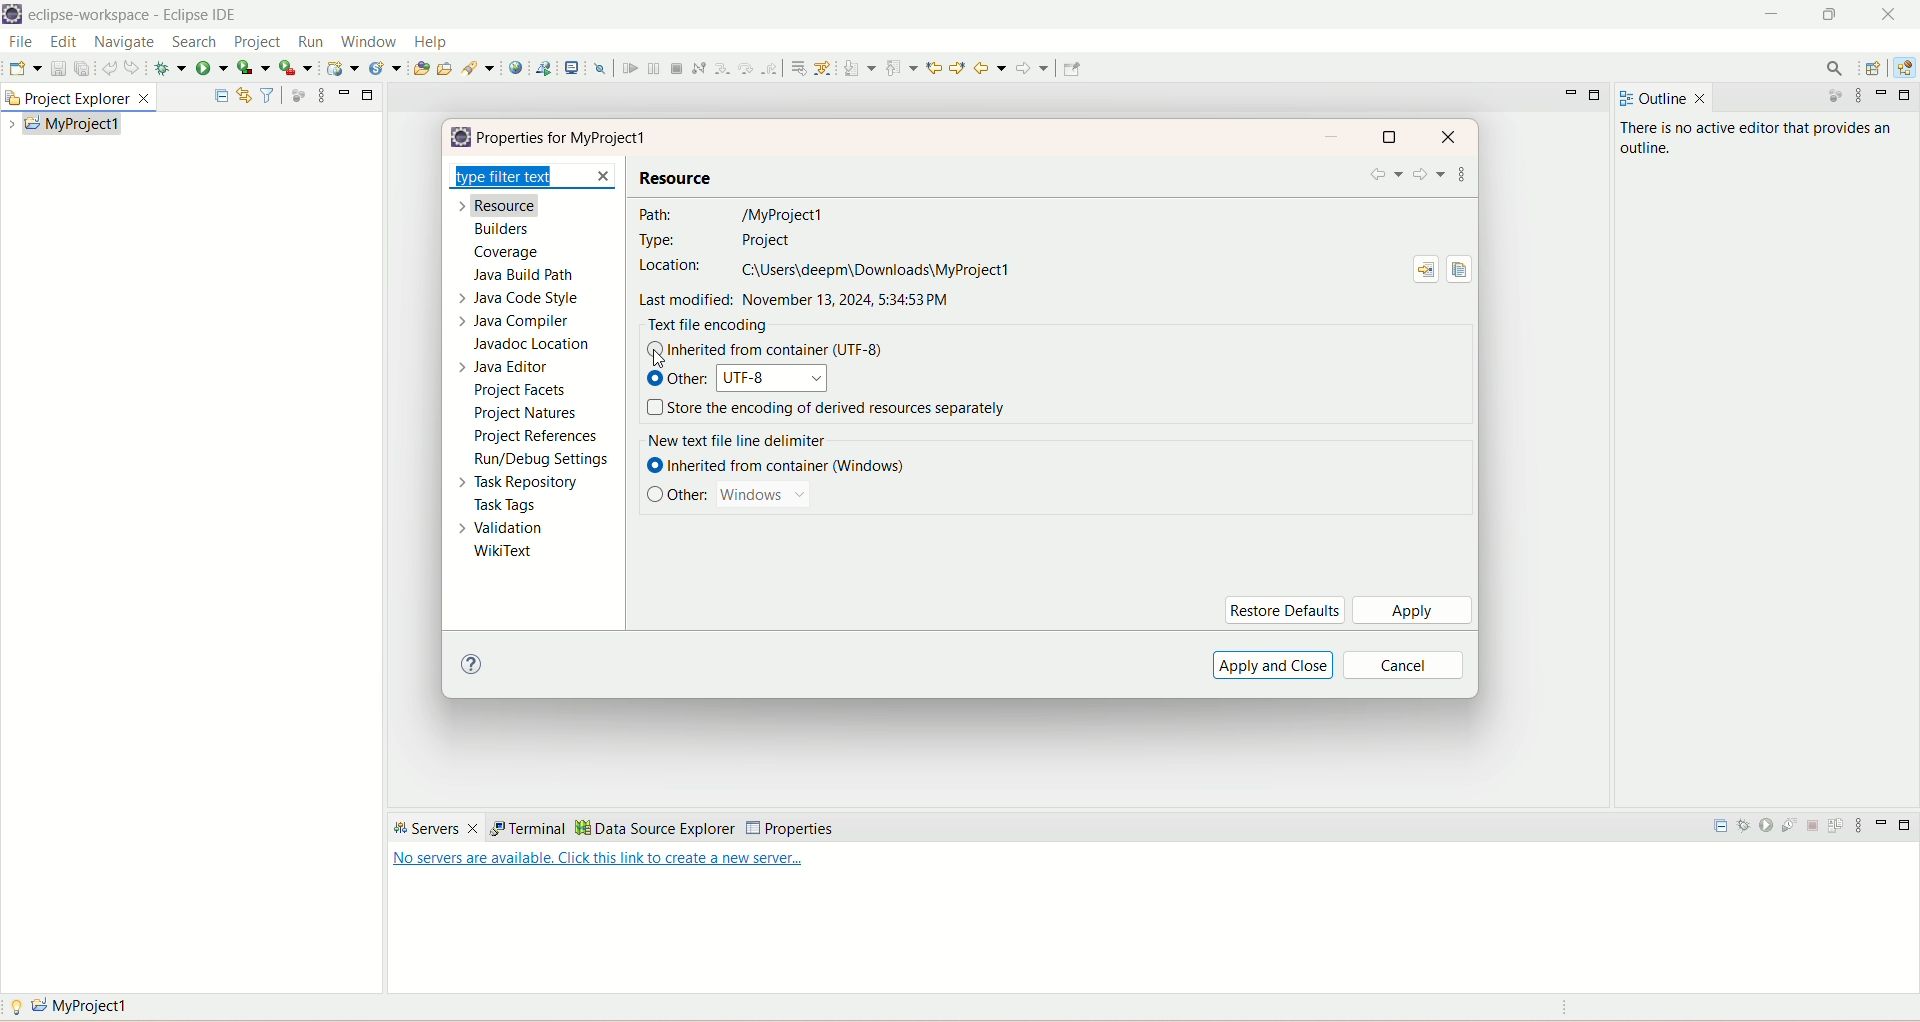  What do you see at coordinates (699, 67) in the screenshot?
I see `disconnect` at bounding box center [699, 67].